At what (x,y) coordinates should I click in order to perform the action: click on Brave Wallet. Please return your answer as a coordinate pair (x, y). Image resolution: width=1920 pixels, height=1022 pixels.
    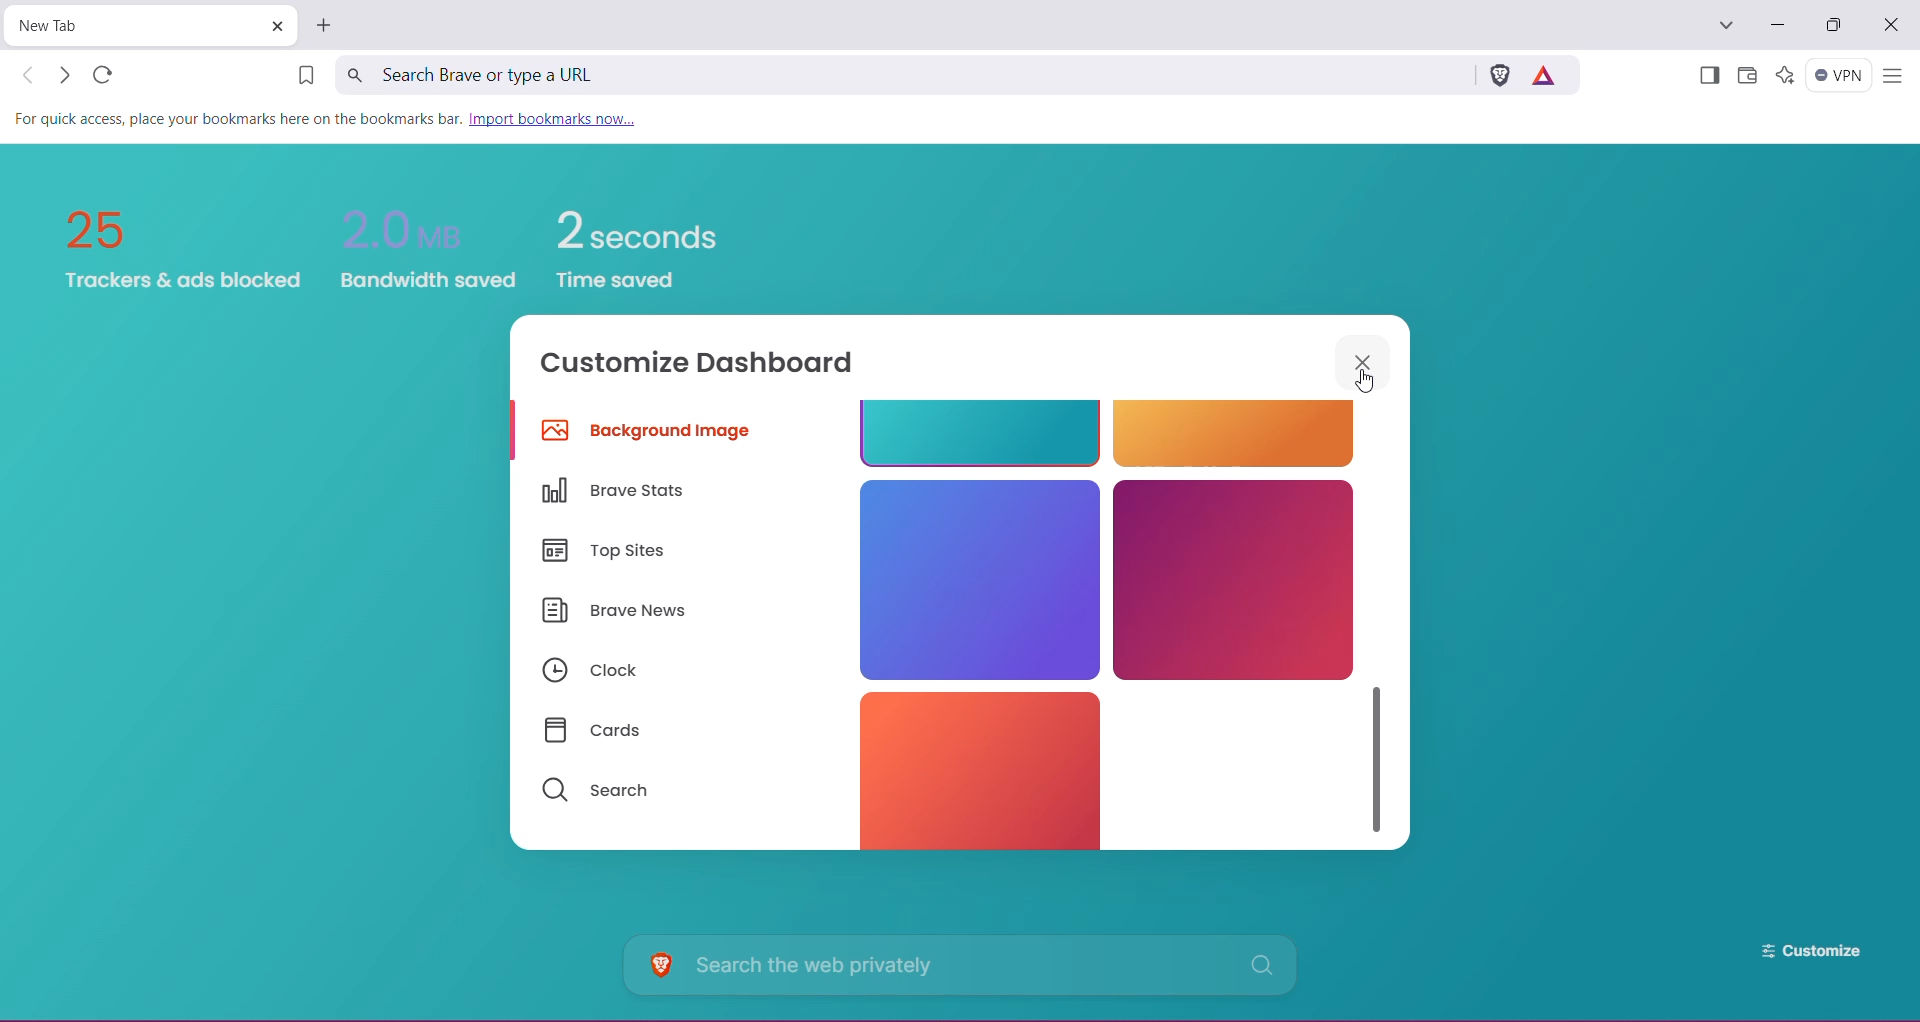
    Looking at the image, I should click on (1747, 77).